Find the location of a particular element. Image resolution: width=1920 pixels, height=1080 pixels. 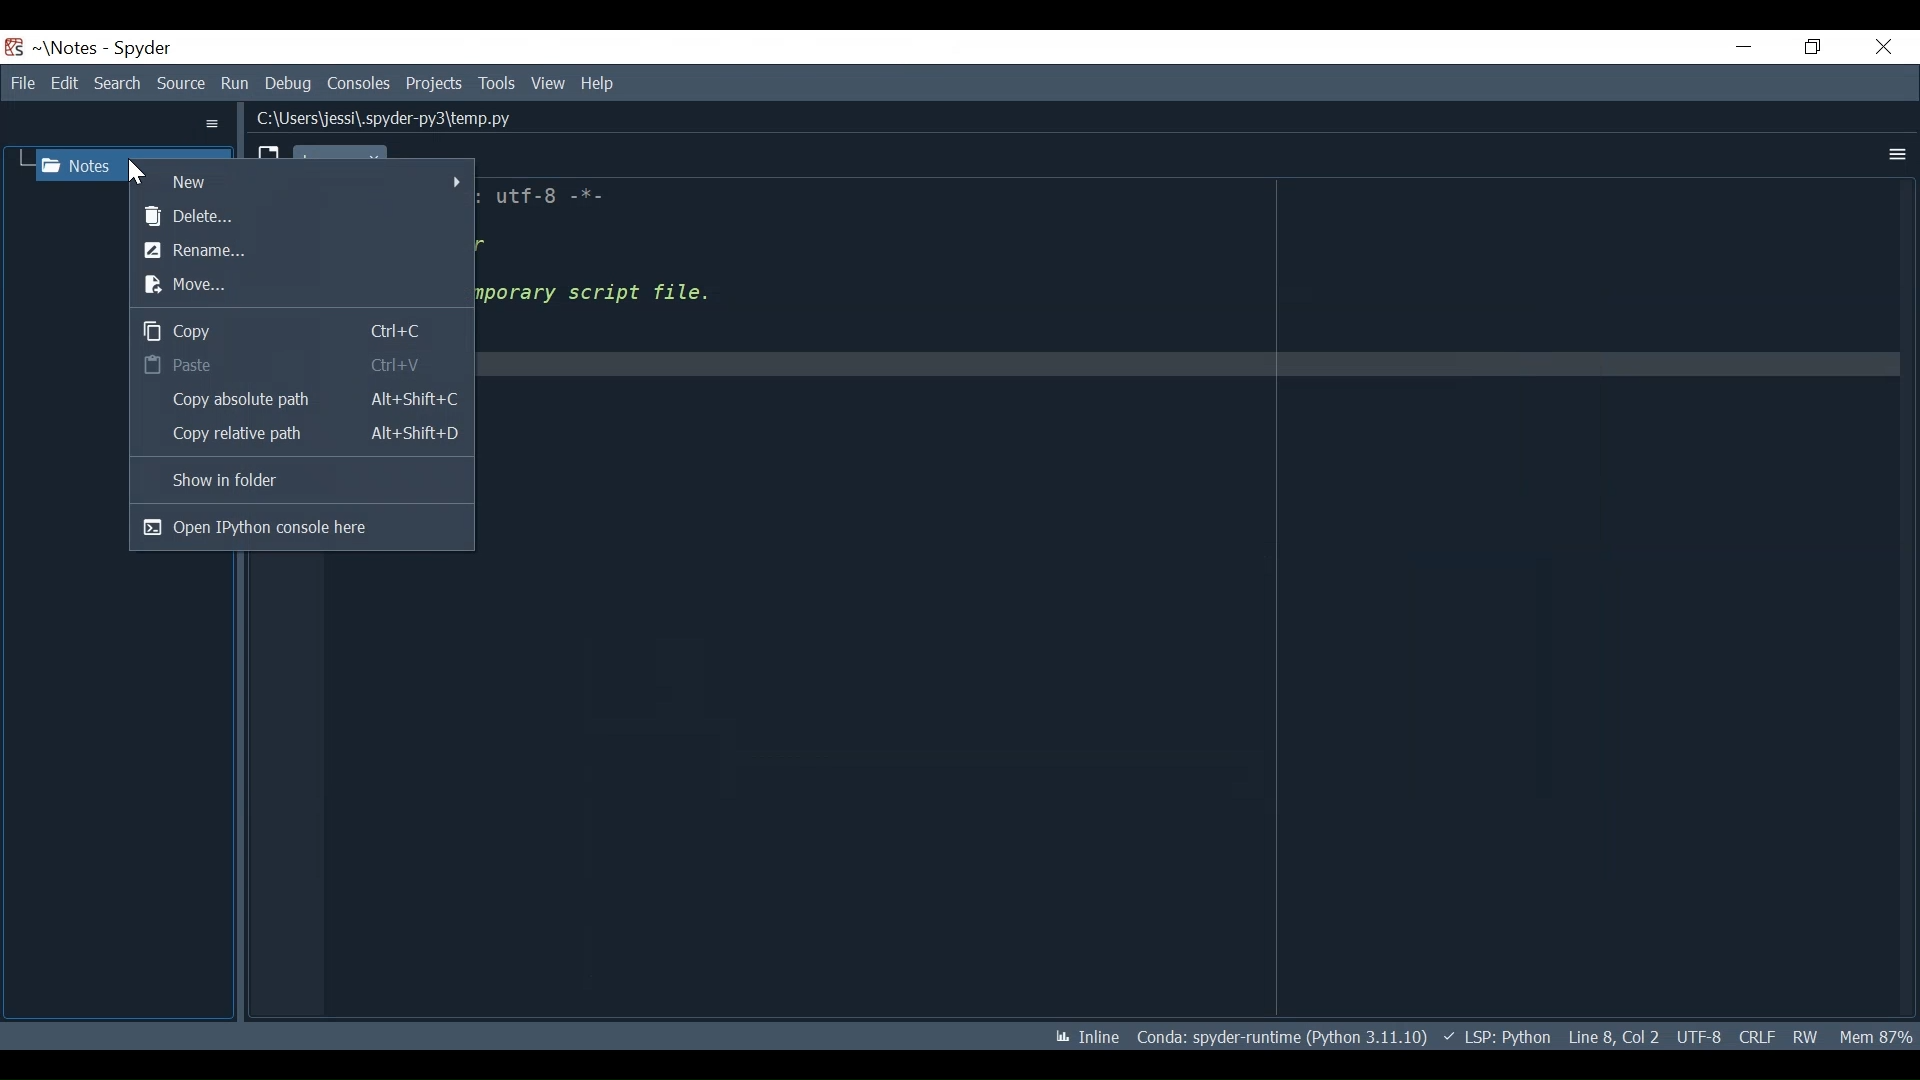

language is located at coordinates (1497, 1036).